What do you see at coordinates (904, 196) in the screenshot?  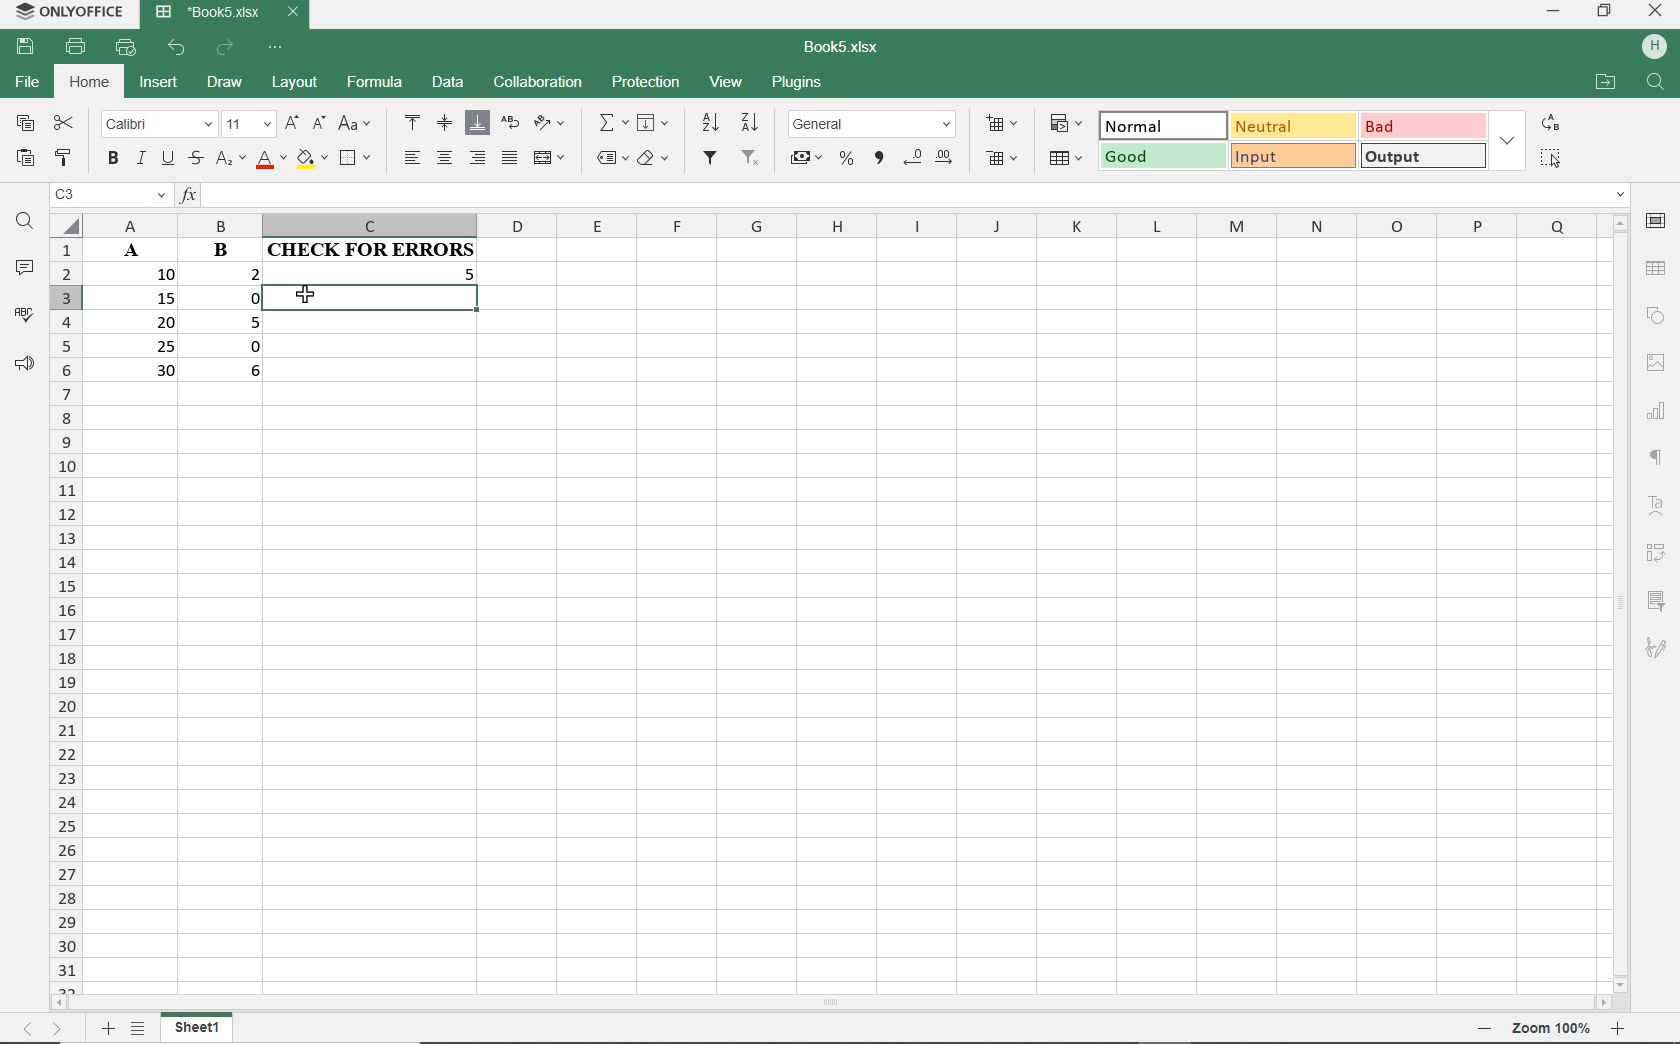 I see `INPUT FUNCTION` at bounding box center [904, 196].